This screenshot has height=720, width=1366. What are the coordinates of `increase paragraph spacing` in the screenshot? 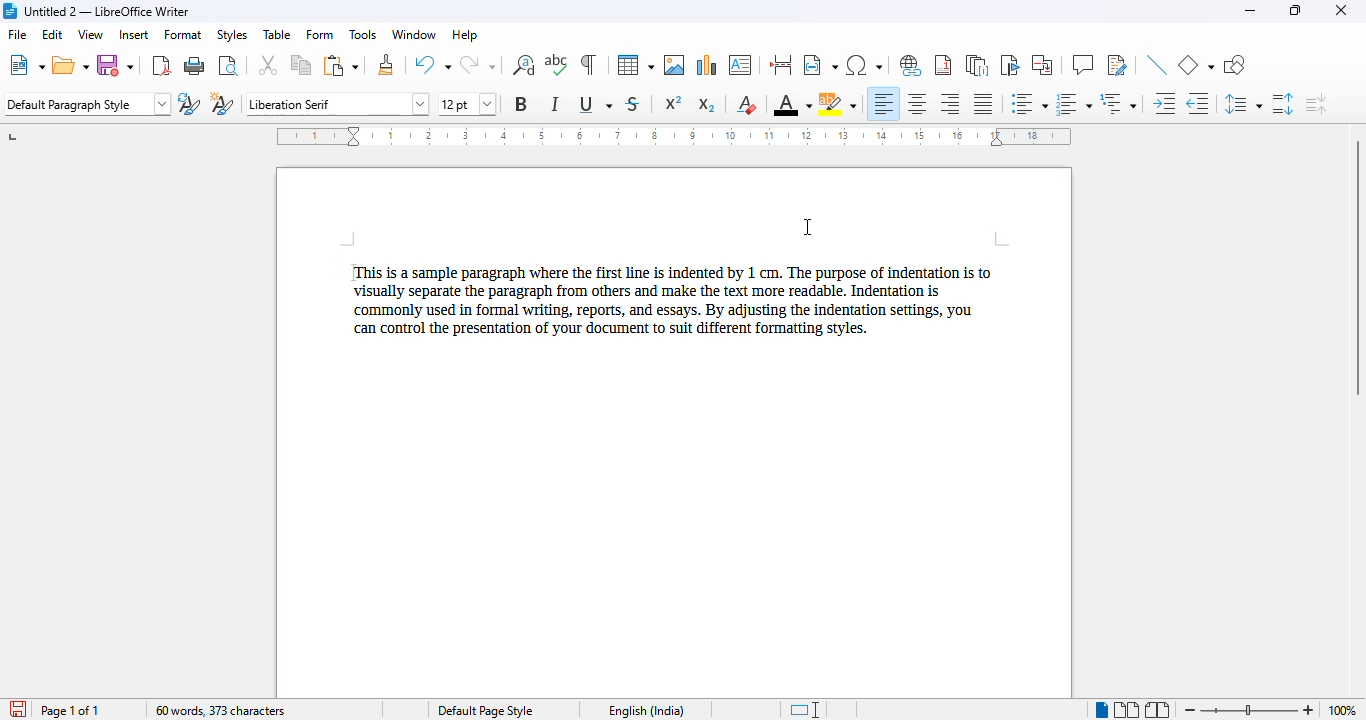 It's located at (1283, 104).